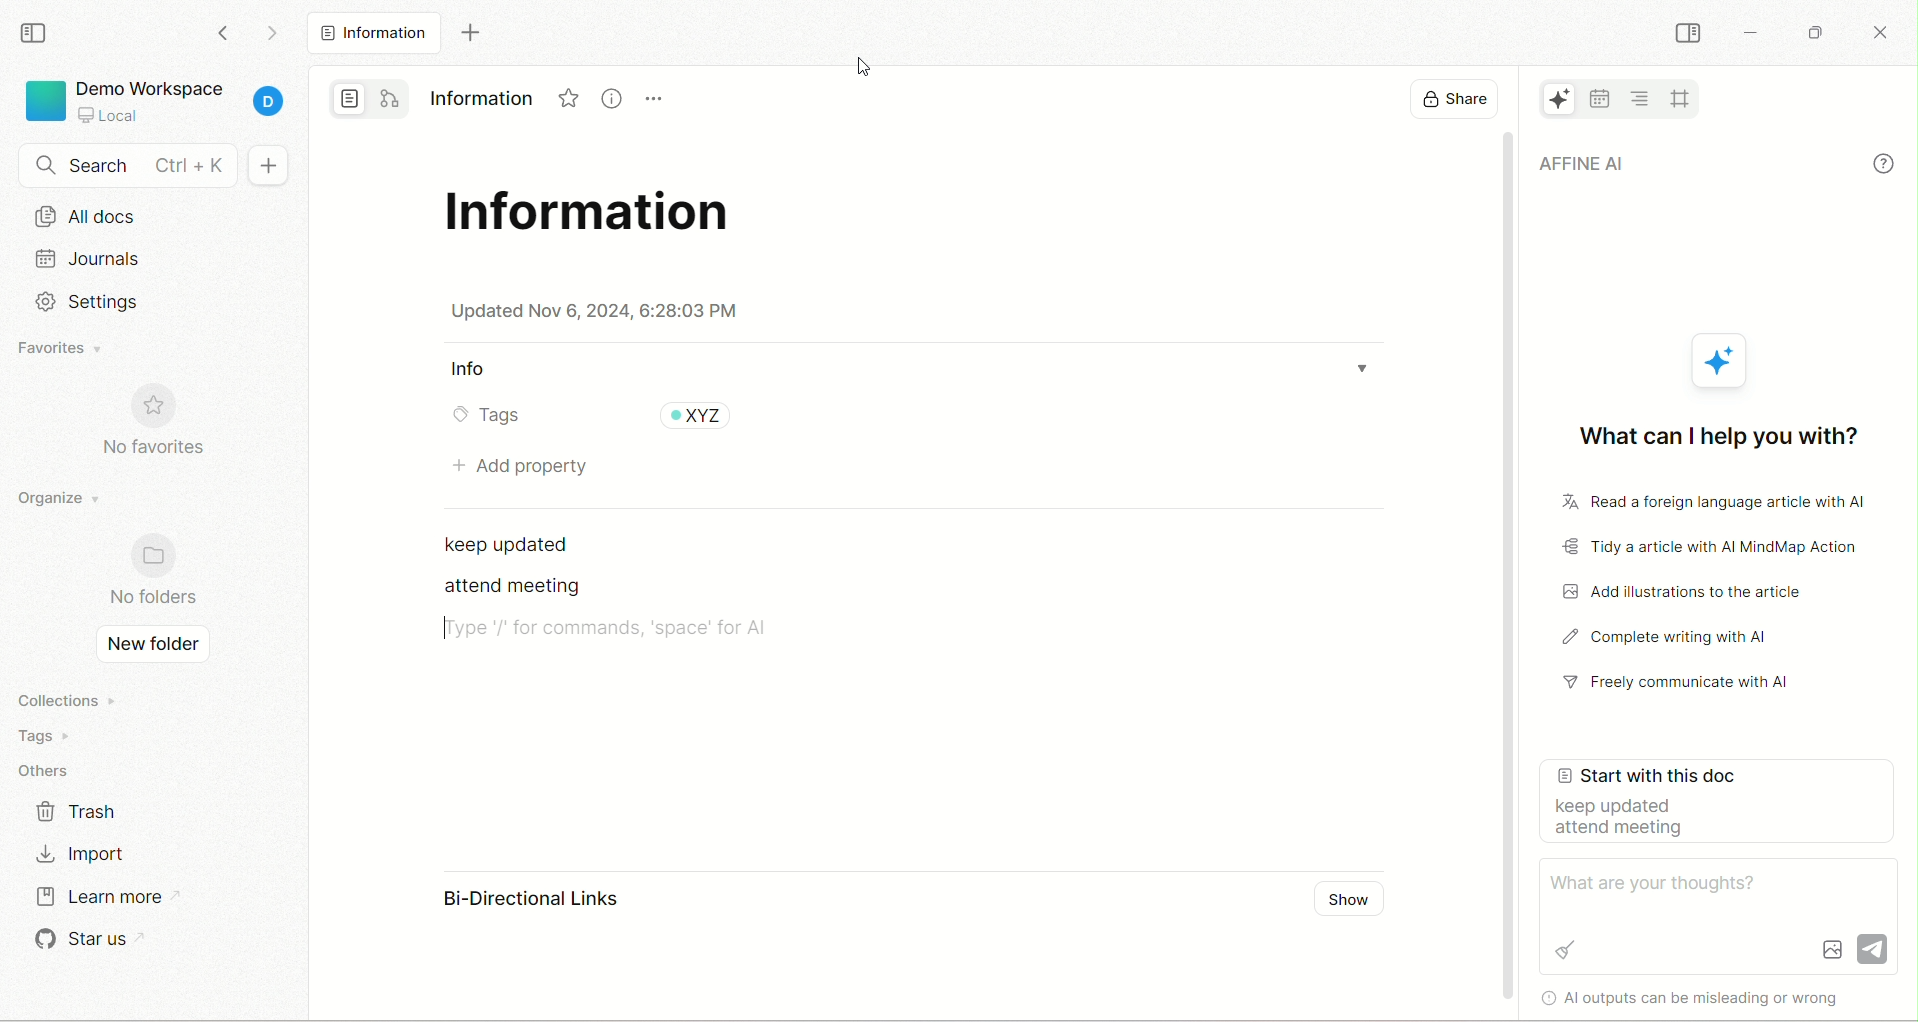 The height and width of the screenshot is (1022, 1918). I want to click on Send icon, so click(1873, 945).